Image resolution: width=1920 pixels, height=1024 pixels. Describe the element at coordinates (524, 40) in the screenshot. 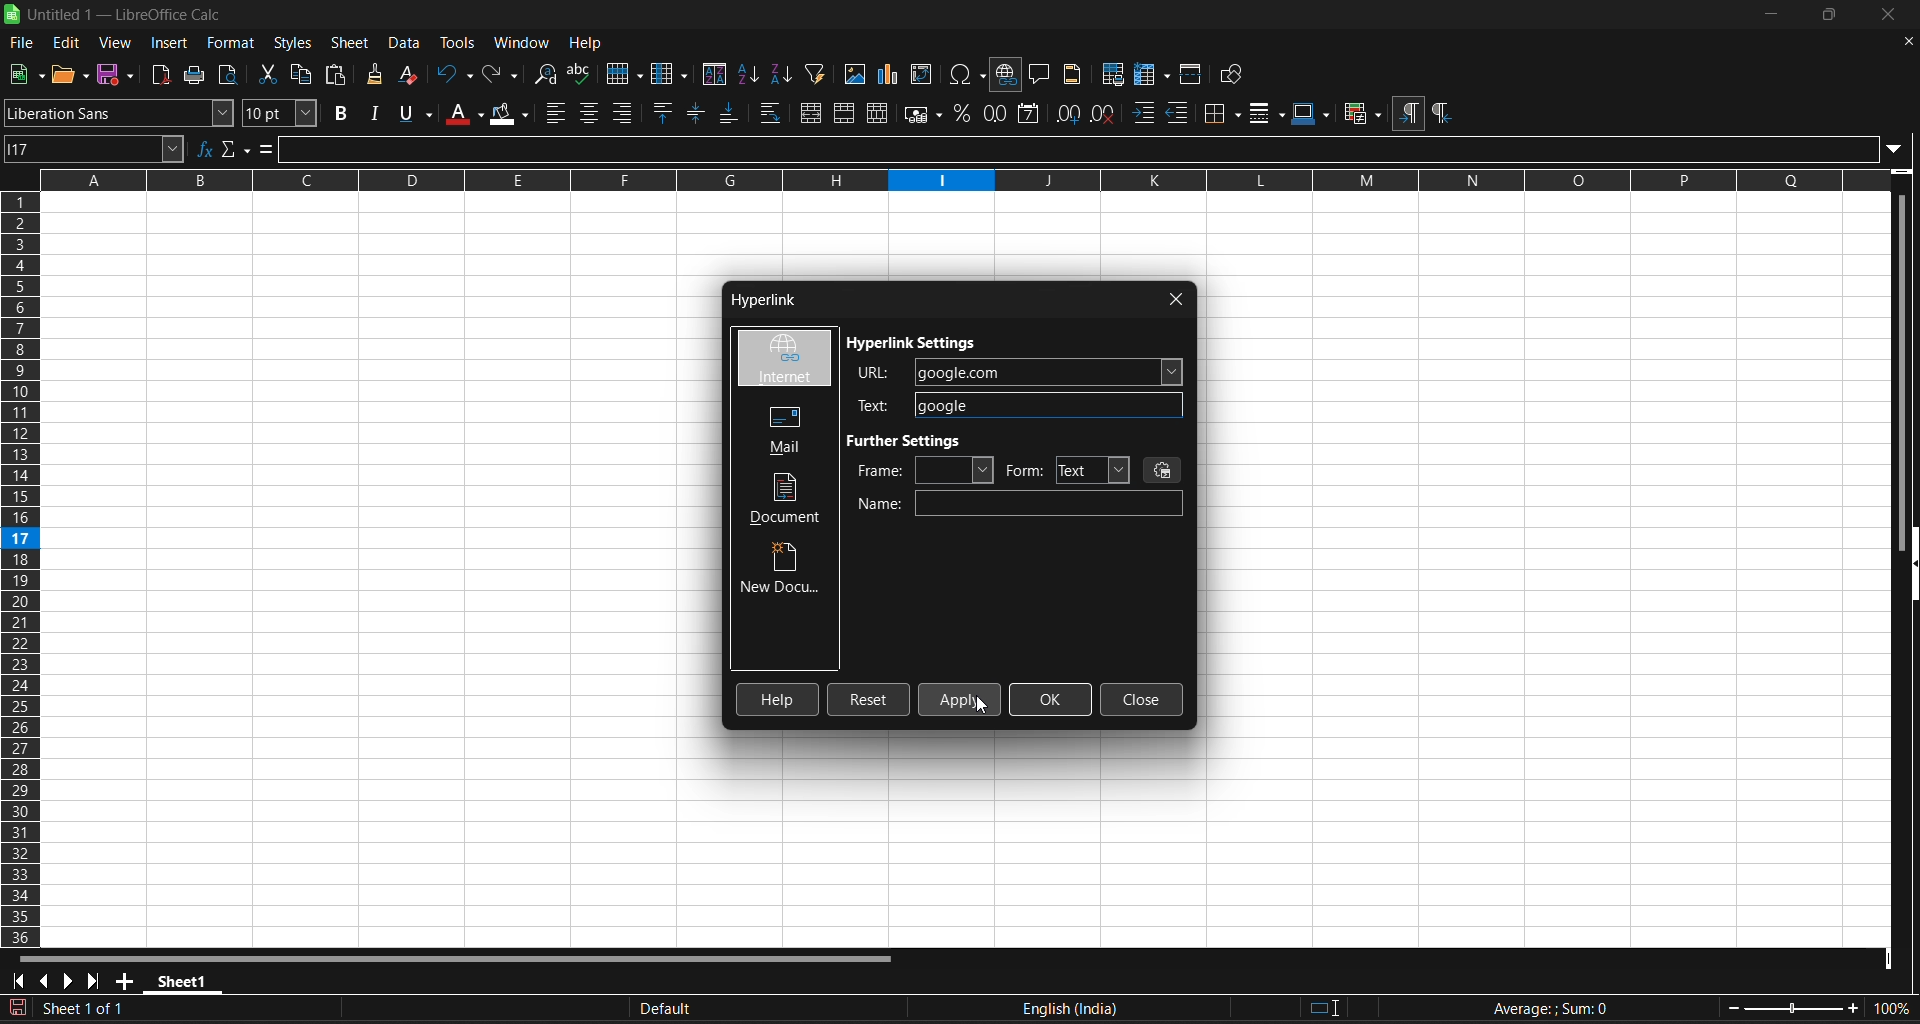

I see `window` at that location.